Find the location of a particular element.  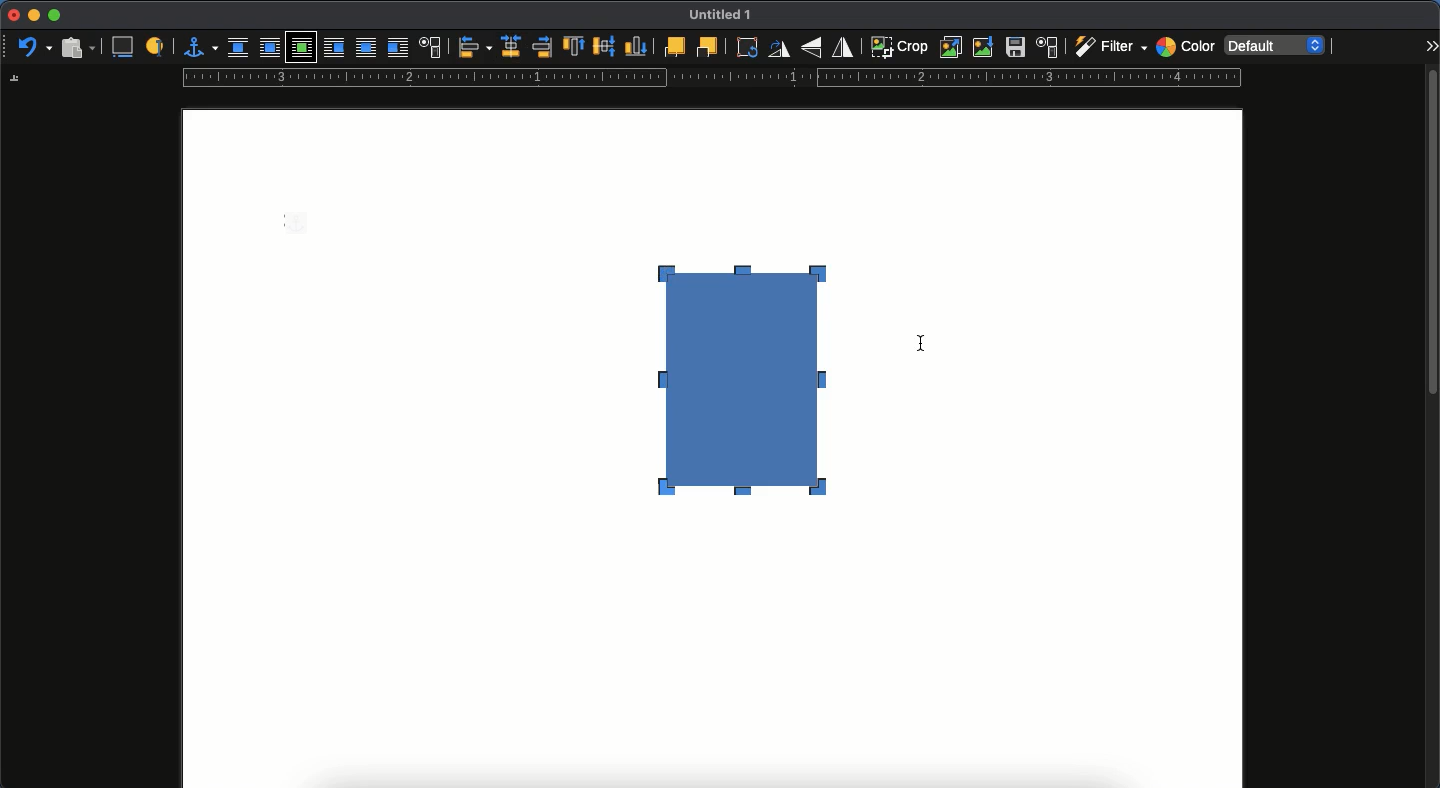

insert caption is located at coordinates (121, 47).